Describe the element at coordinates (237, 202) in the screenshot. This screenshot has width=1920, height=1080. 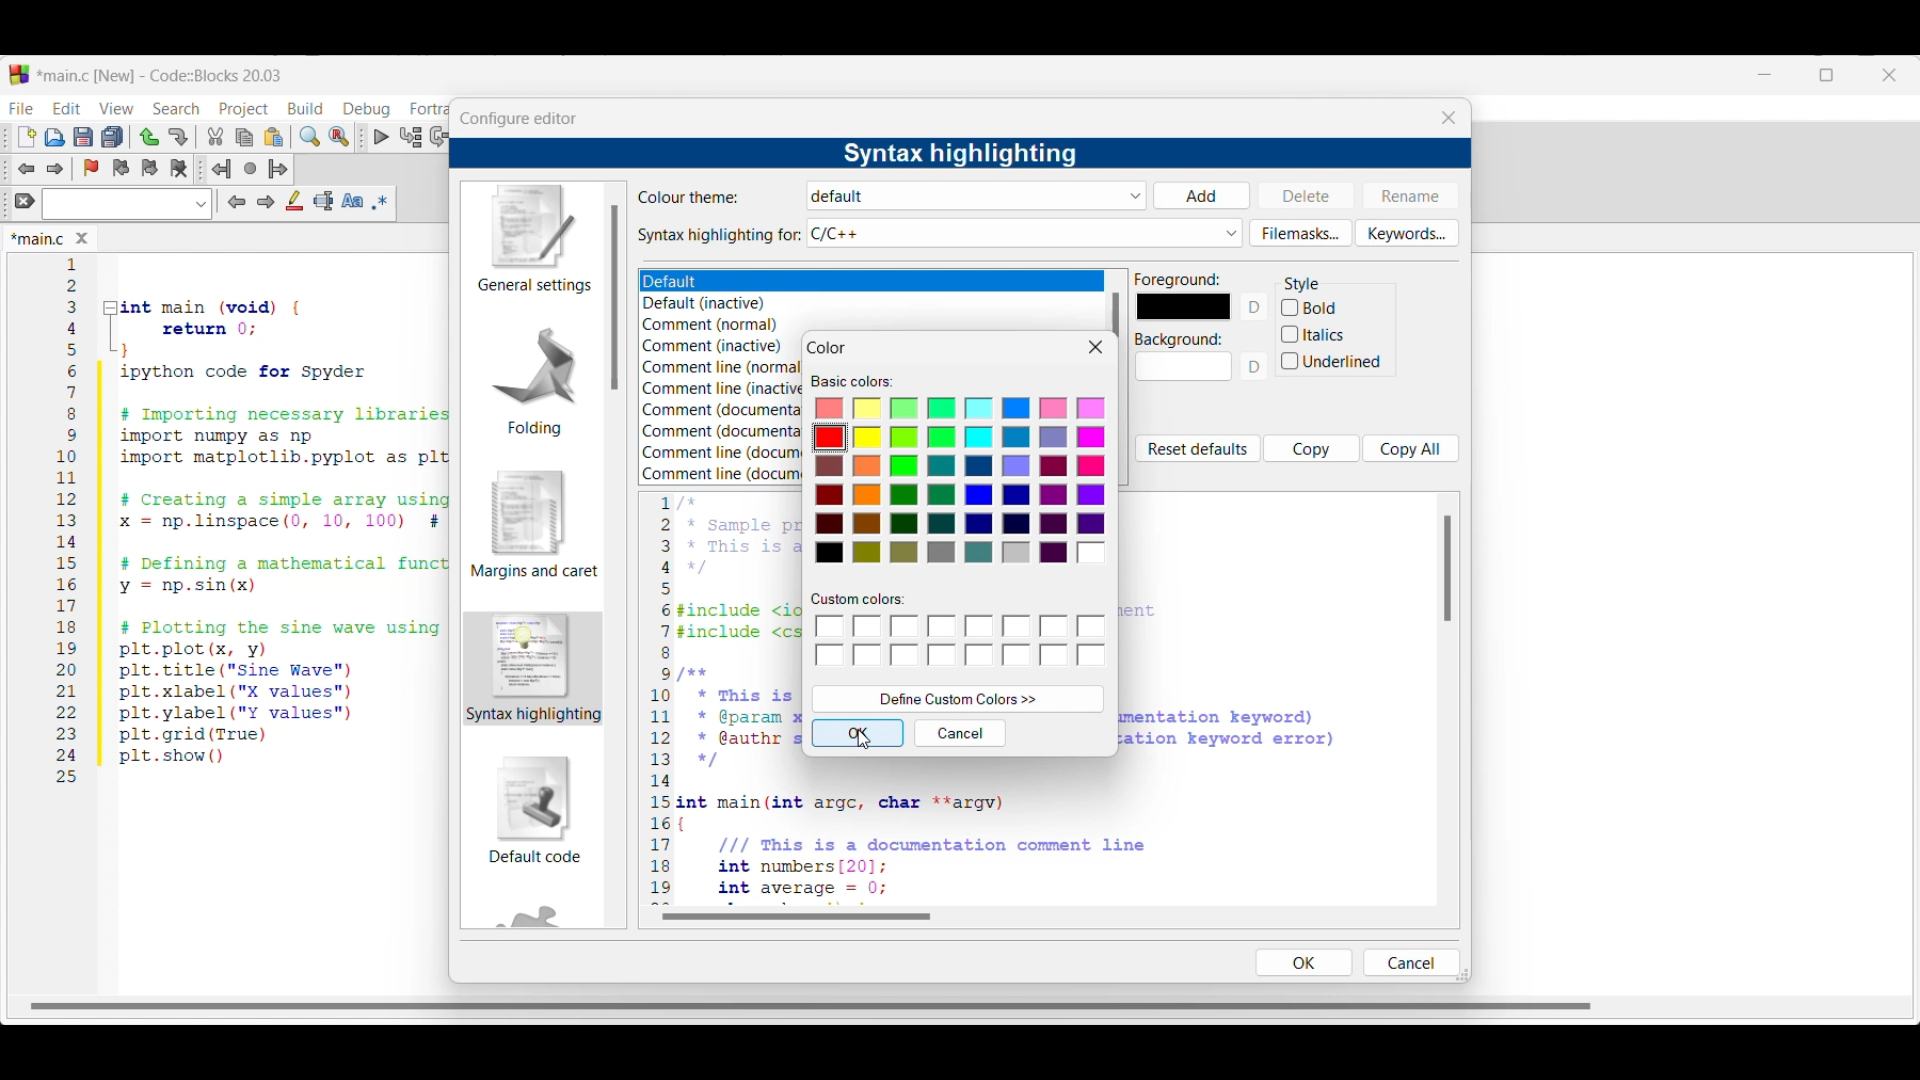
I see `Previous` at that location.